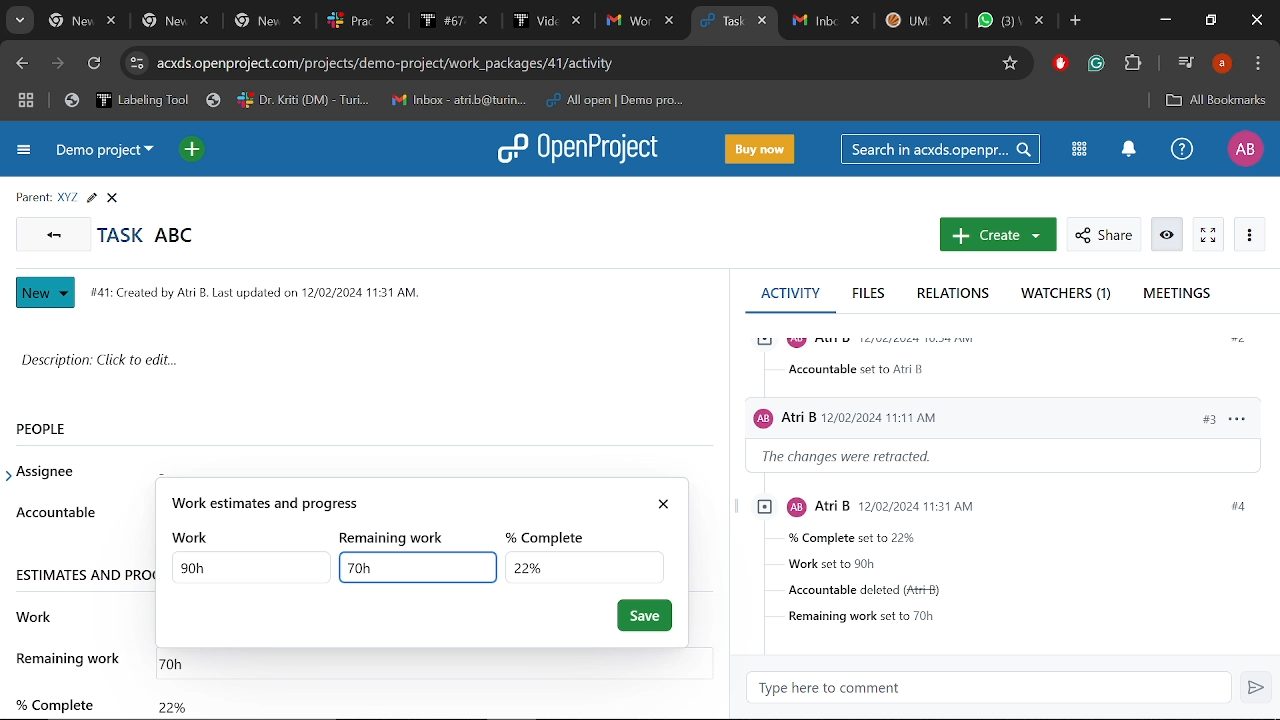 The width and height of the screenshot is (1280, 720). What do you see at coordinates (51, 472) in the screenshot?
I see `assignee` at bounding box center [51, 472].